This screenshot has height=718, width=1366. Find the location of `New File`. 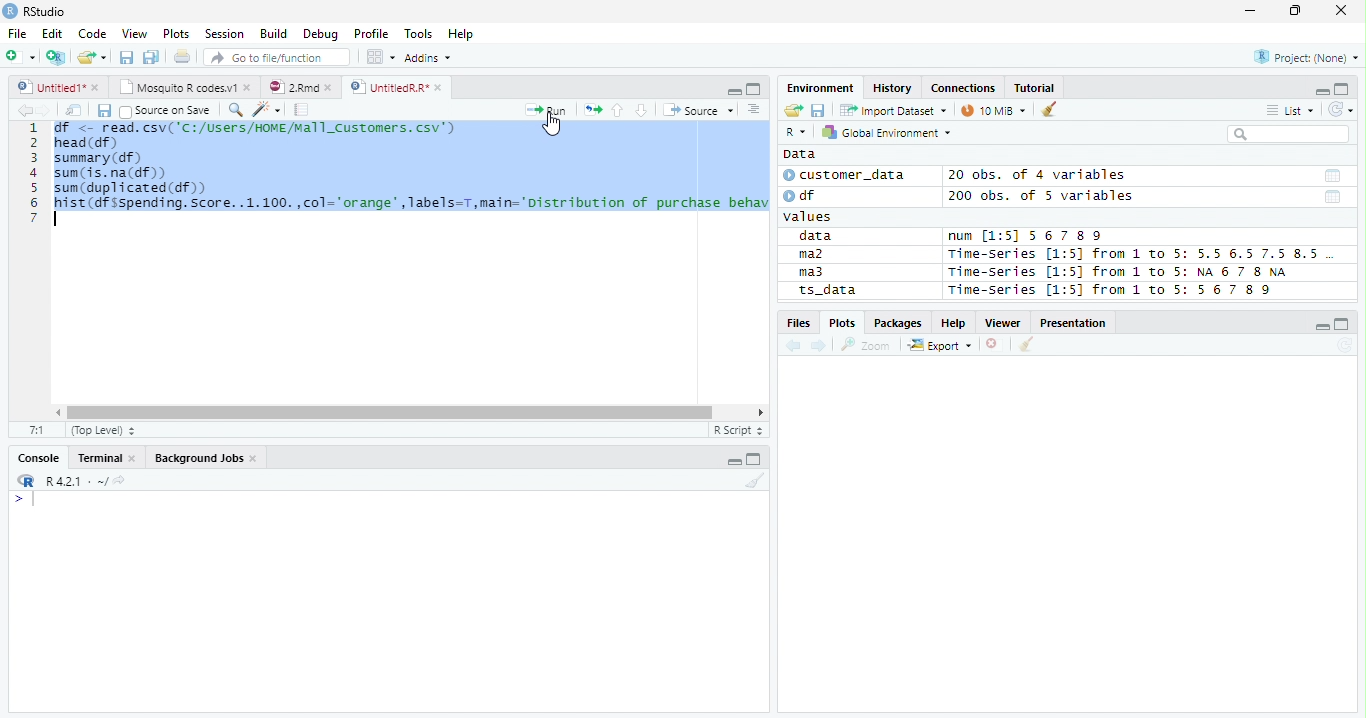

New File is located at coordinates (21, 56).